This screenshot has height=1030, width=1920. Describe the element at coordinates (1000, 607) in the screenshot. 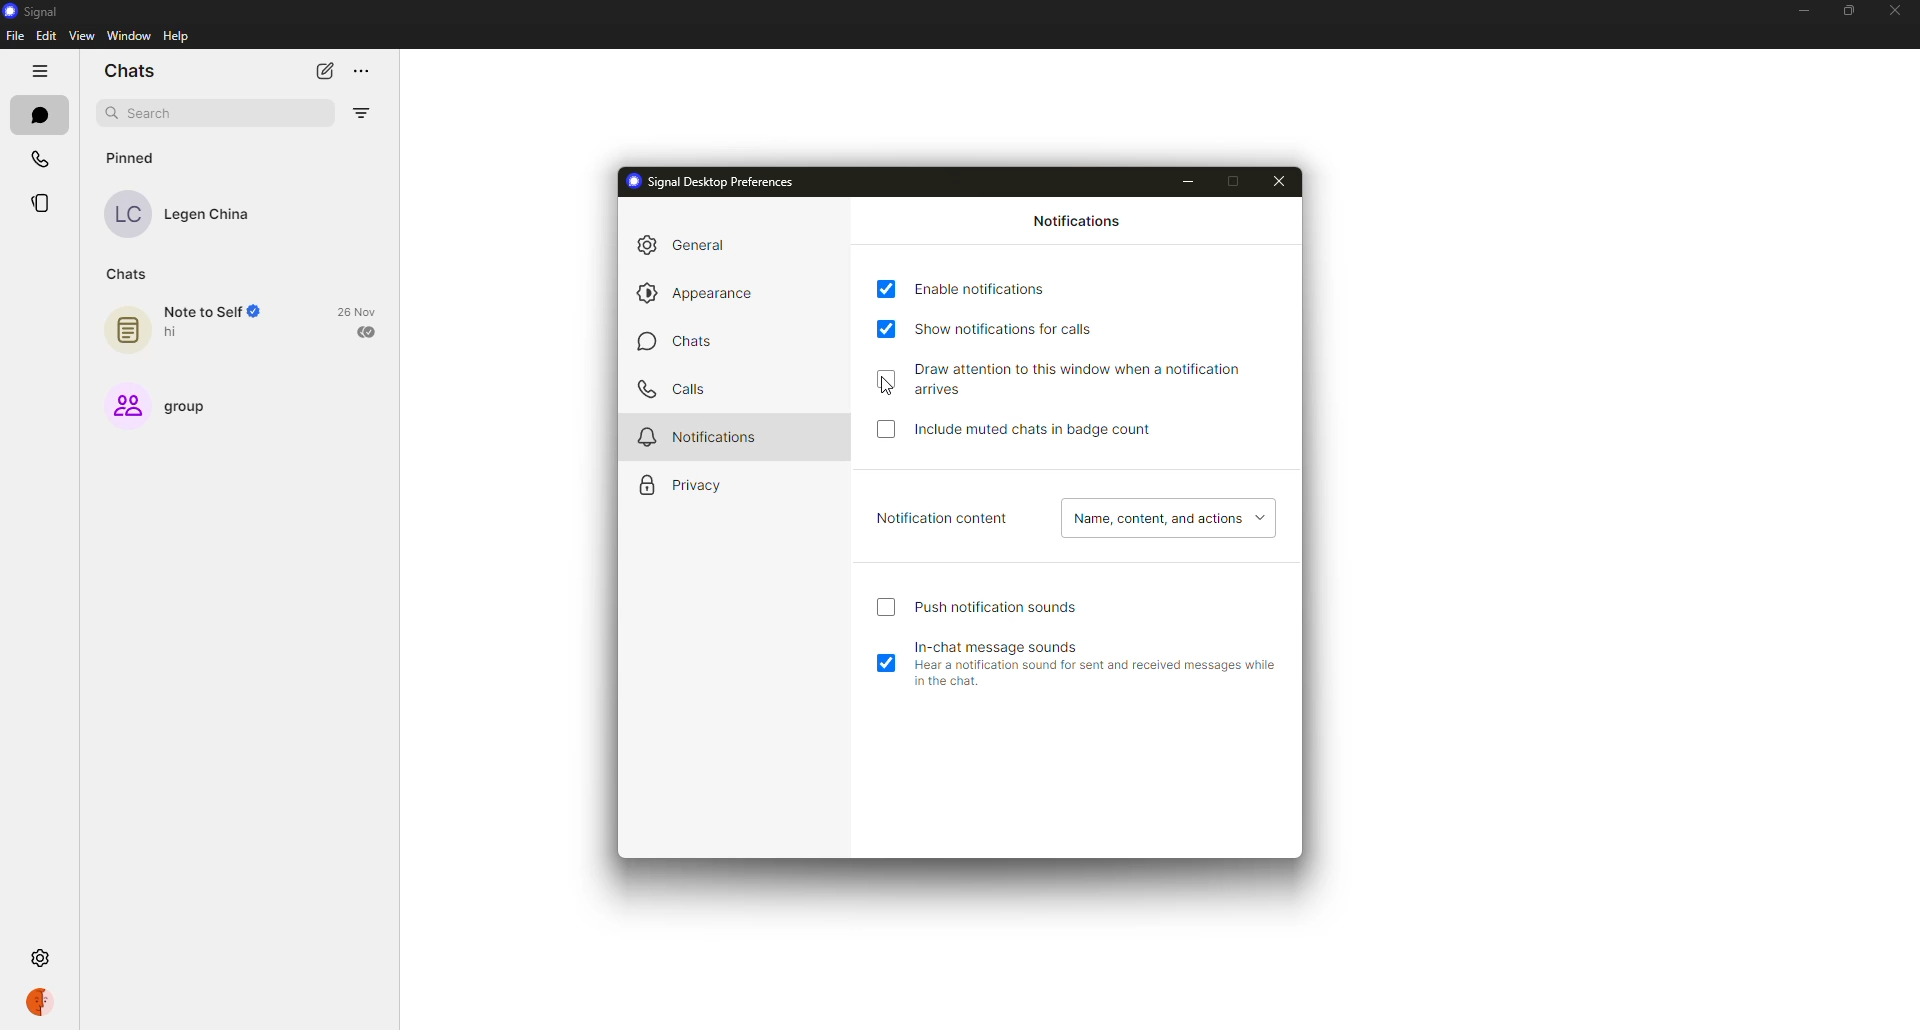

I see `push notification sound` at that location.